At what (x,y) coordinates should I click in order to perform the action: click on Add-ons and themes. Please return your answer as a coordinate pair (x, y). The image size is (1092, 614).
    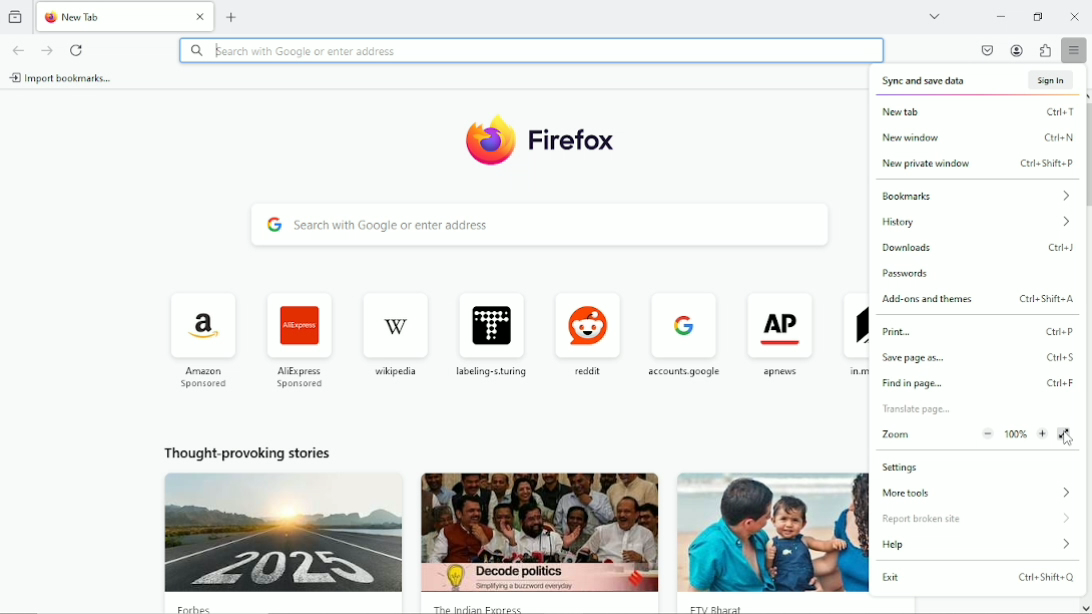
    Looking at the image, I should click on (980, 300).